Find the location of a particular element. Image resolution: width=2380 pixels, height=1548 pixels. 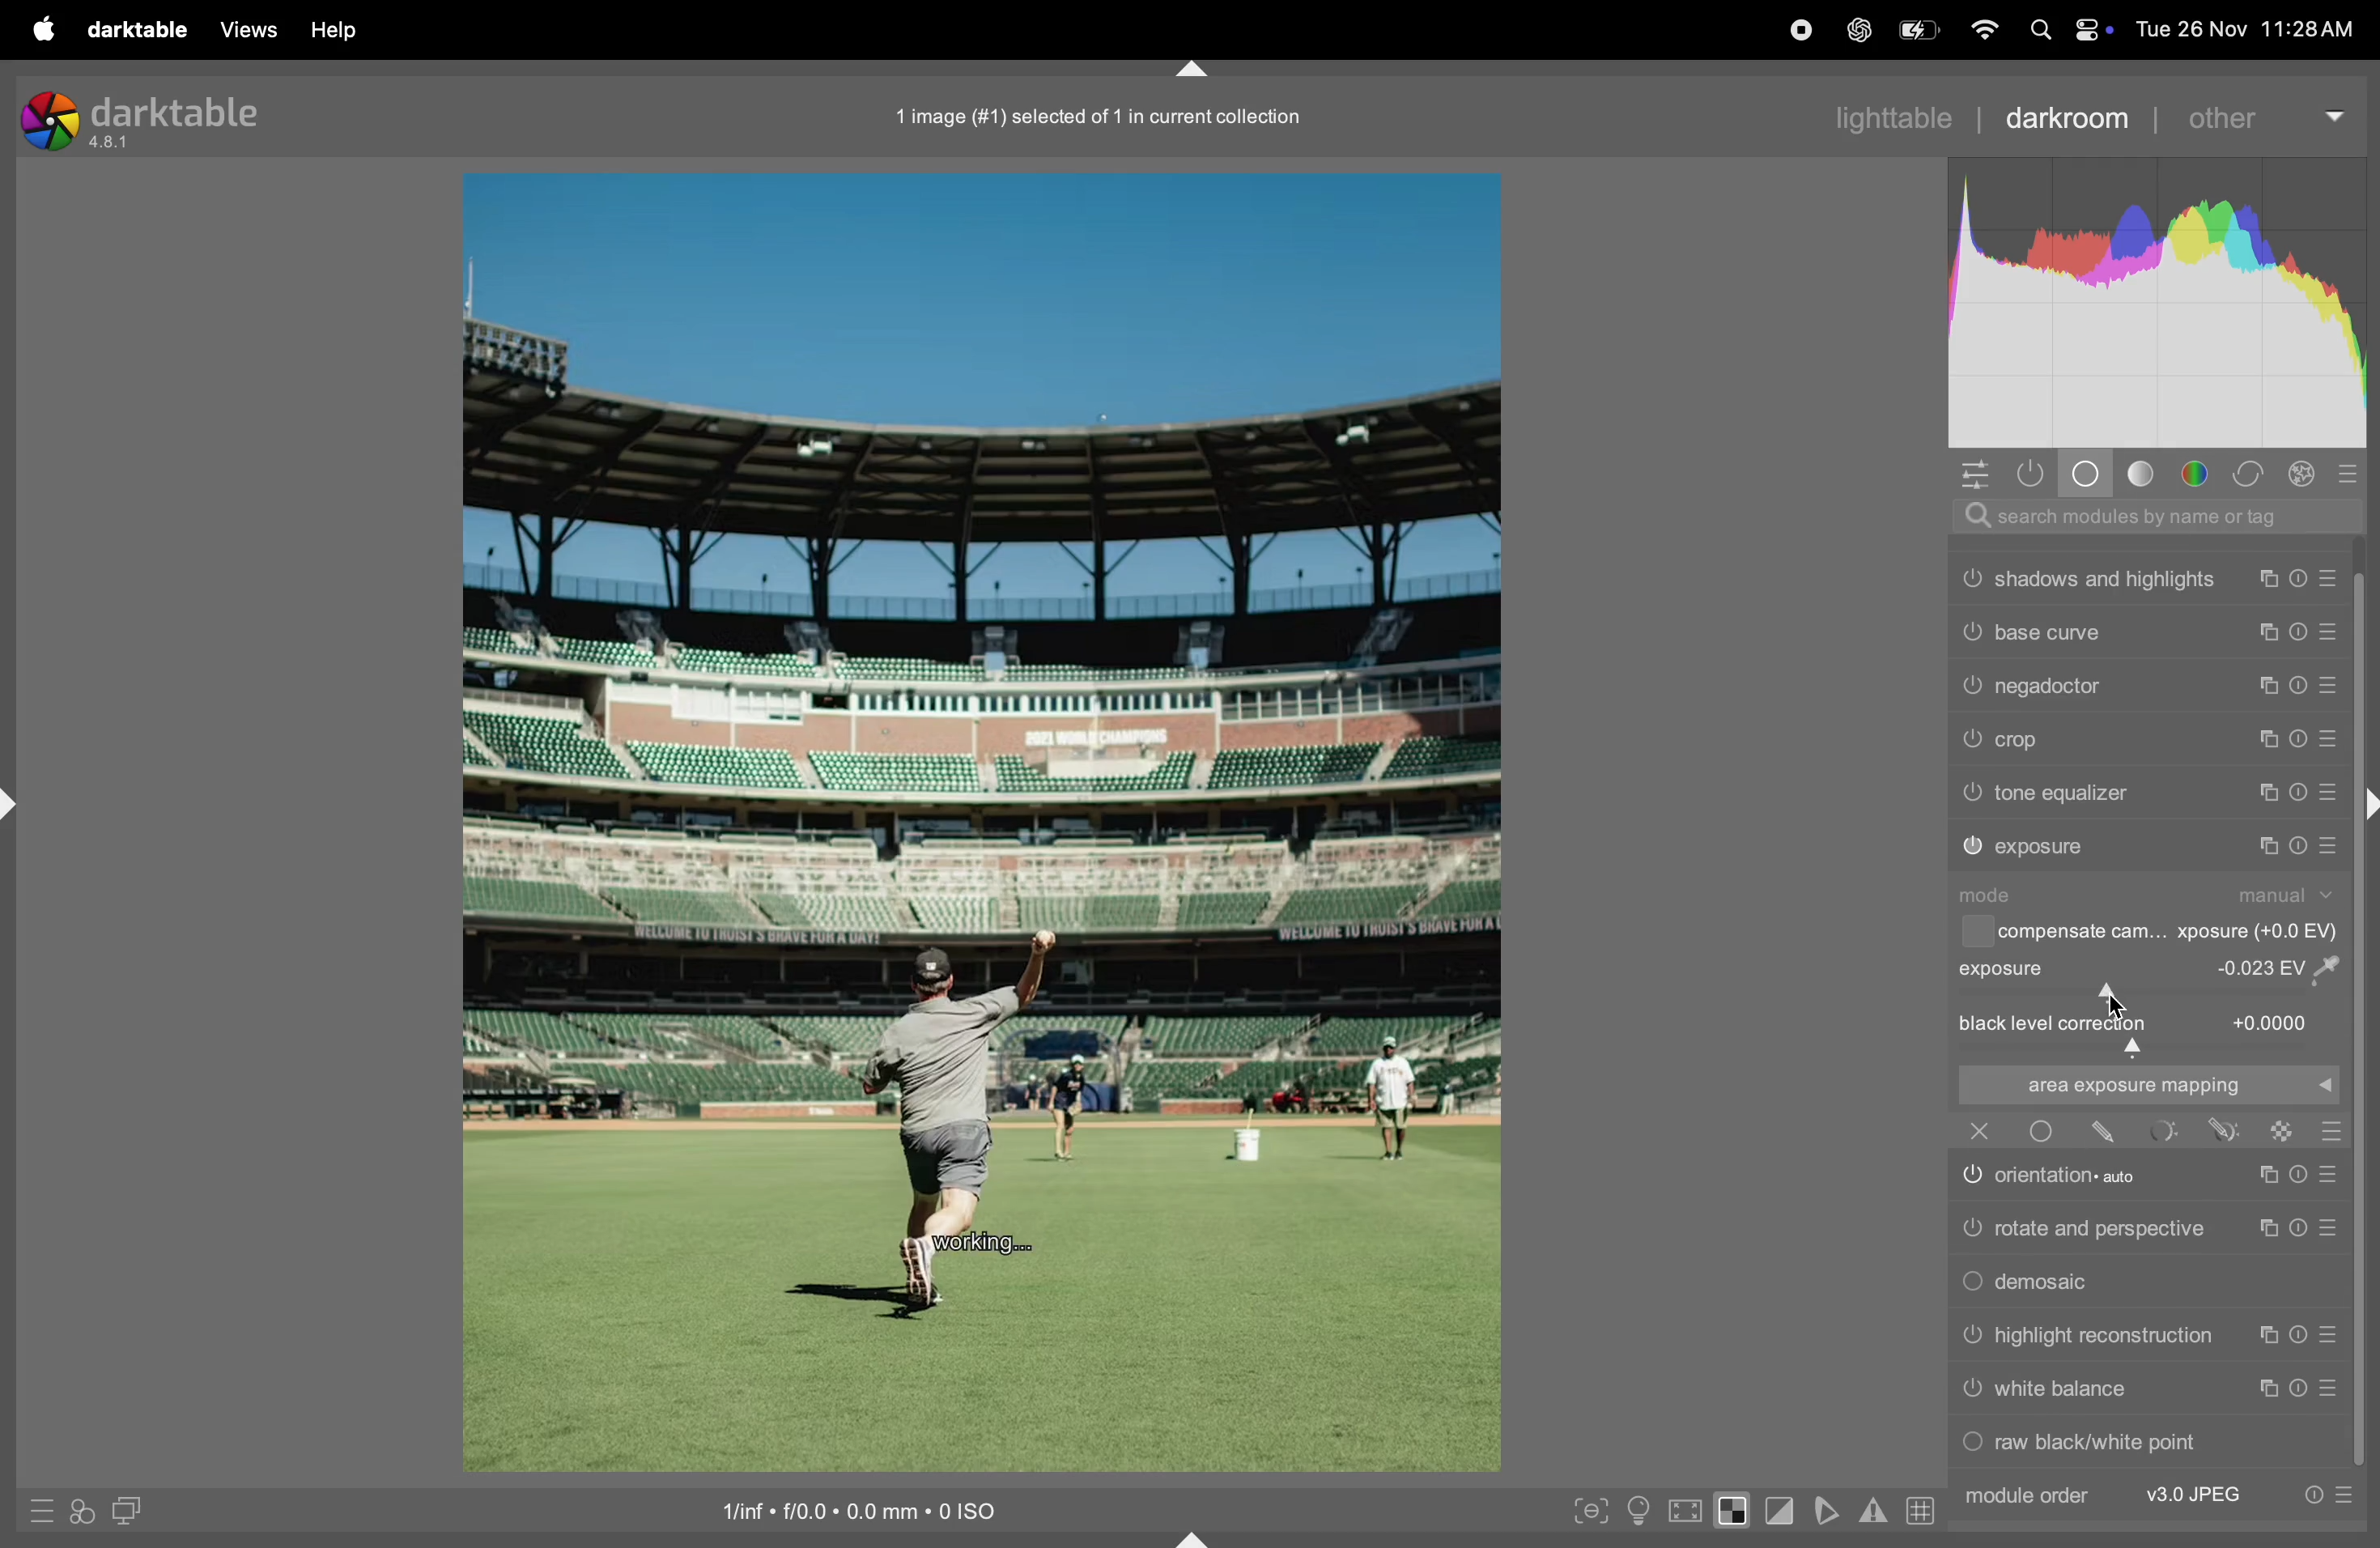

copy is located at coordinates (2266, 794).